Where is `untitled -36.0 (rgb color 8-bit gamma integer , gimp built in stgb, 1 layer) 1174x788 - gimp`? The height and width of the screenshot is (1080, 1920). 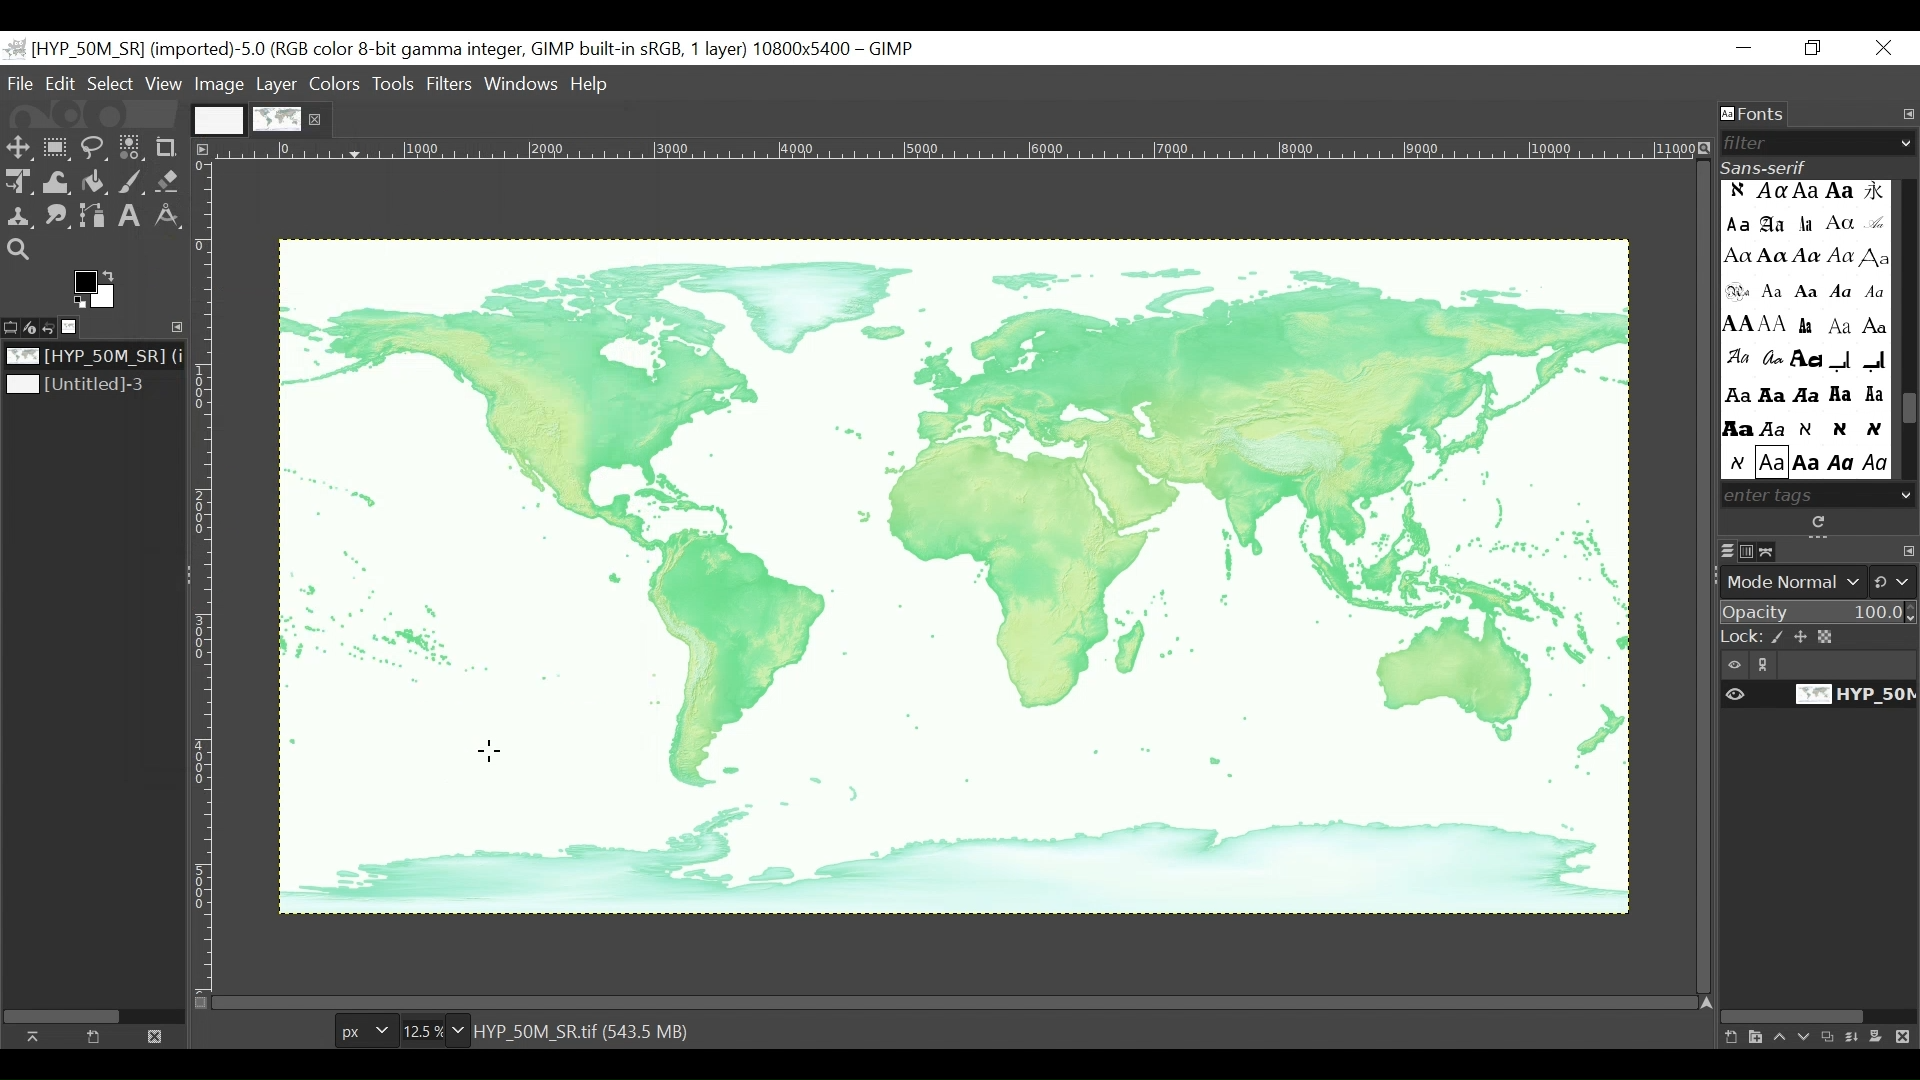
untitled -36.0 (rgb color 8-bit gamma integer , gimp built in stgb, 1 layer) 1174x788 - gimp is located at coordinates (461, 47).